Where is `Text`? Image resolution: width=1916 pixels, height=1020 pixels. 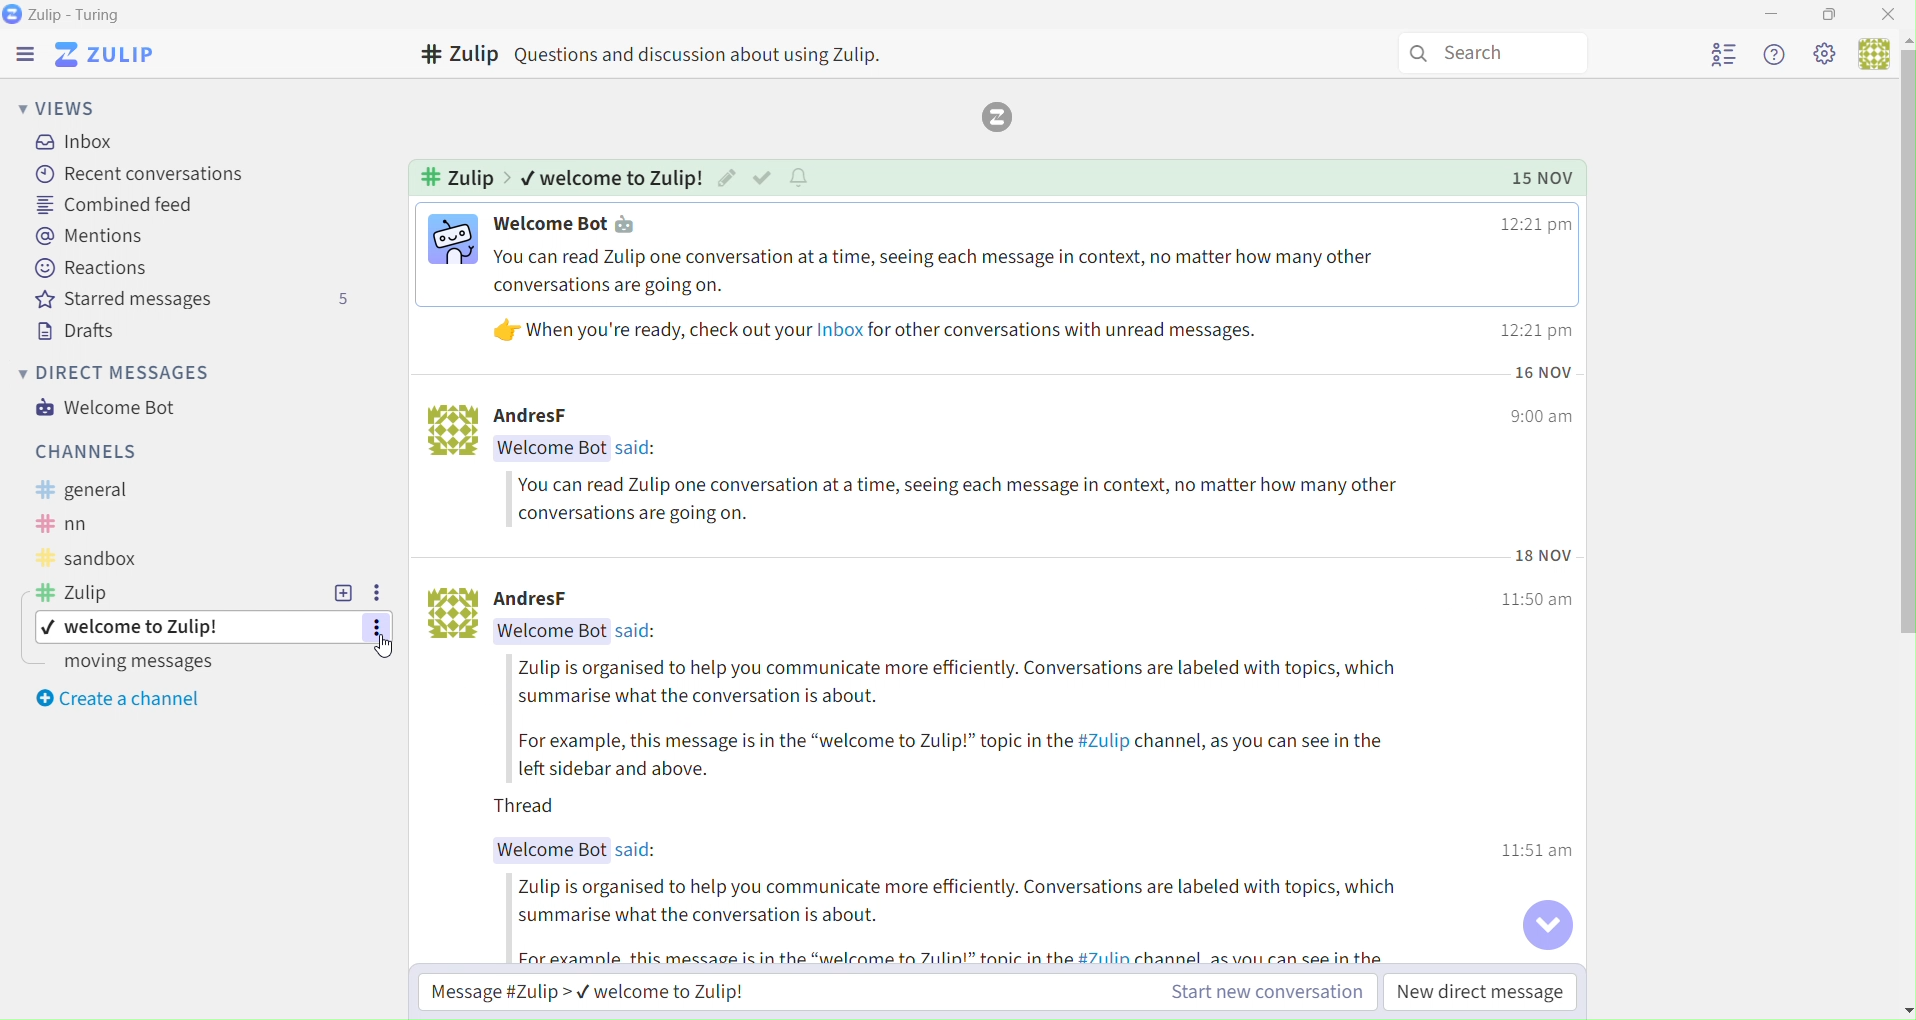
Text is located at coordinates (964, 681).